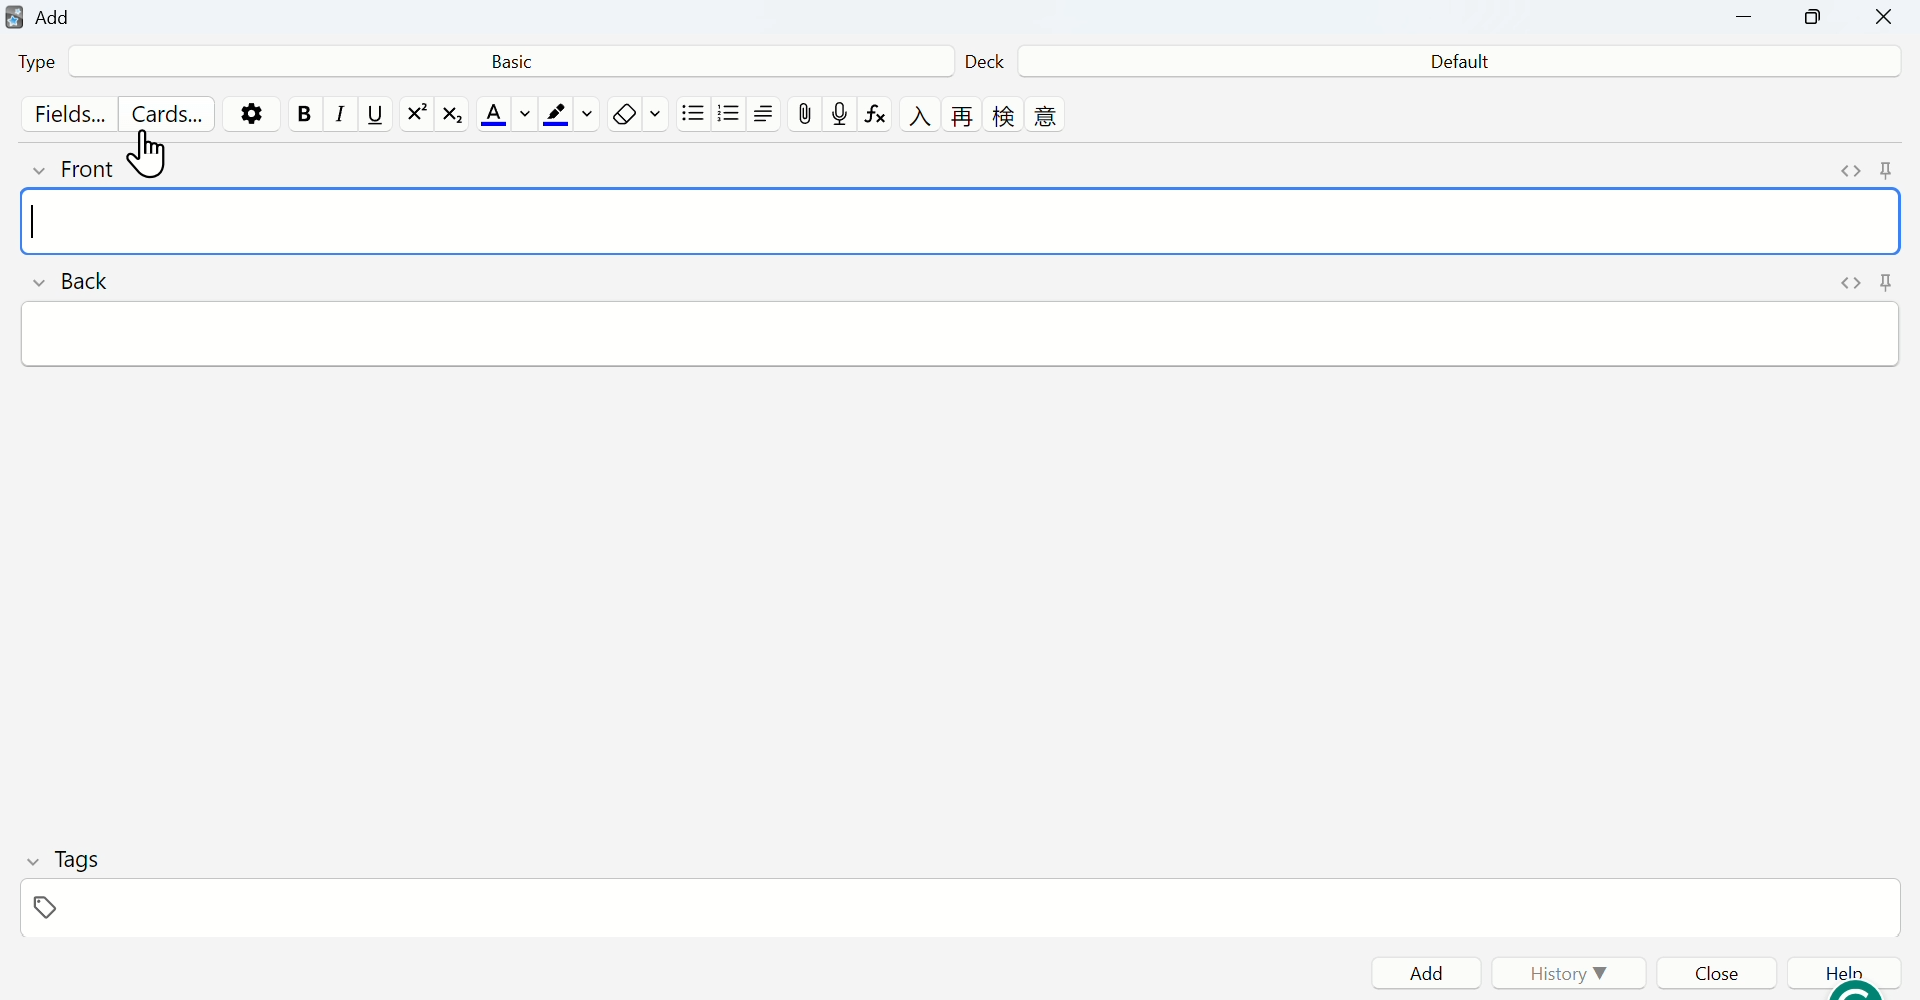 The width and height of the screenshot is (1920, 1000). I want to click on Tags, so click(75, 858).